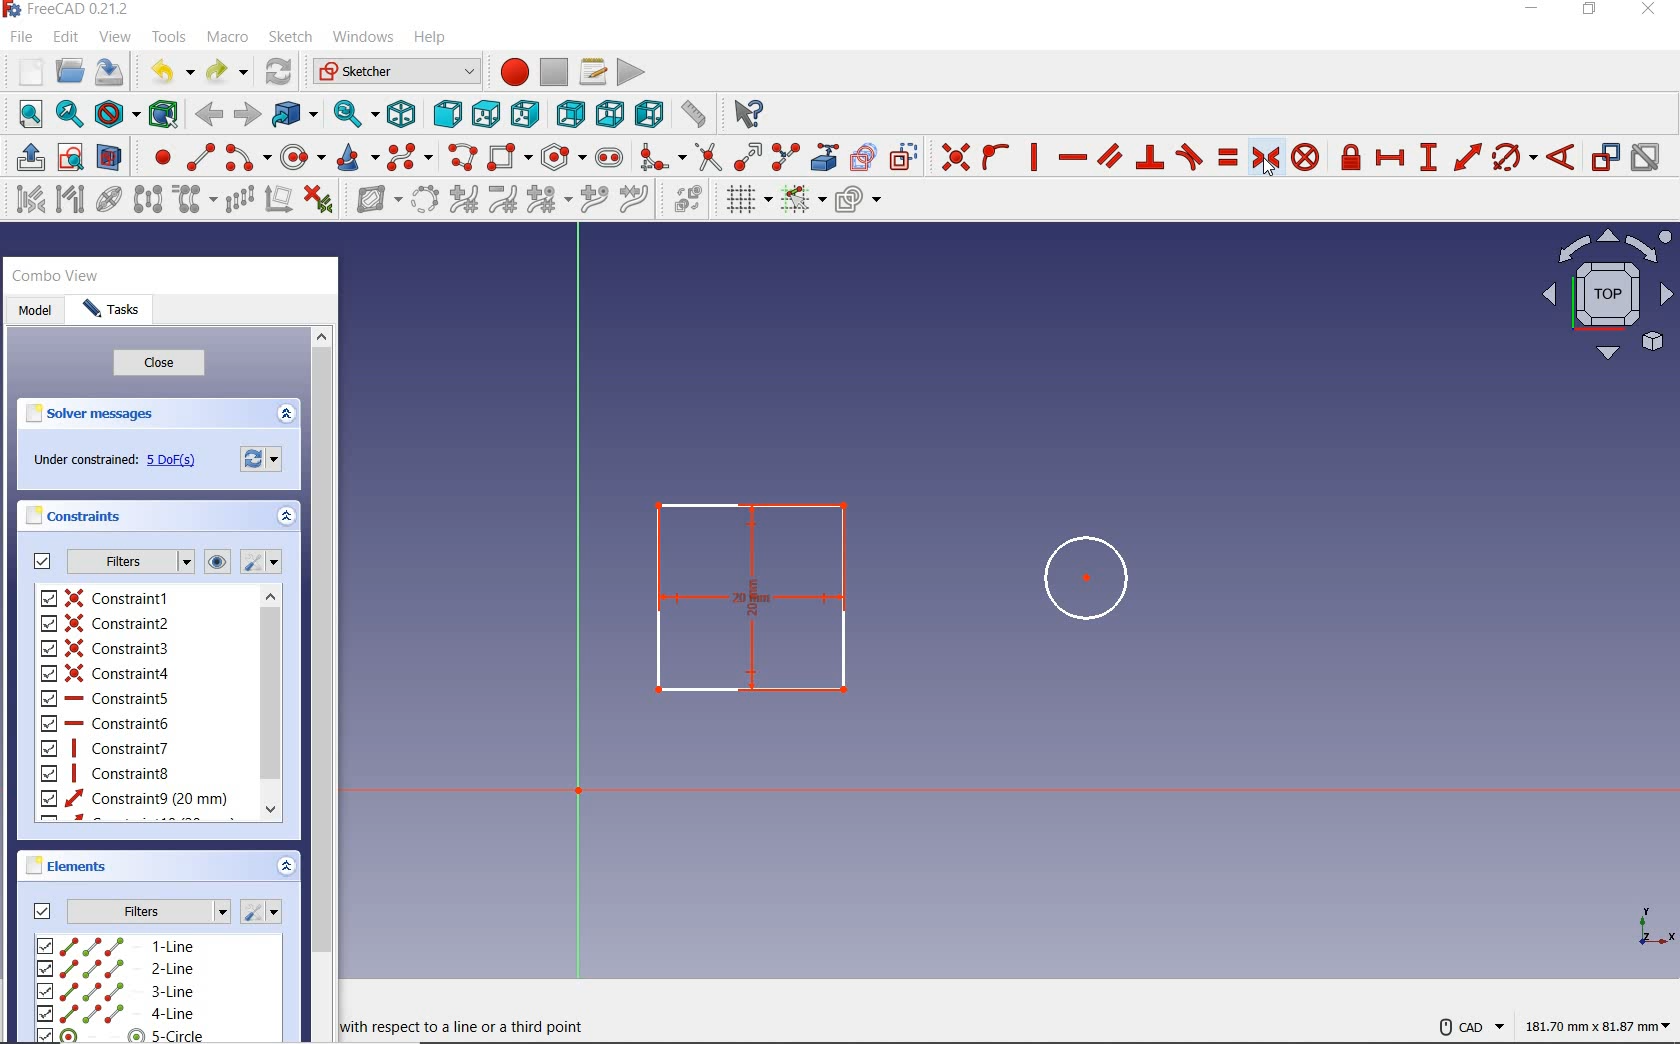 Image resolution: width=1680 pixels, height=1044 pixels. Describe the element at coordinates (742, 589) in the screenshot. I see `centered rectangle` at that location.